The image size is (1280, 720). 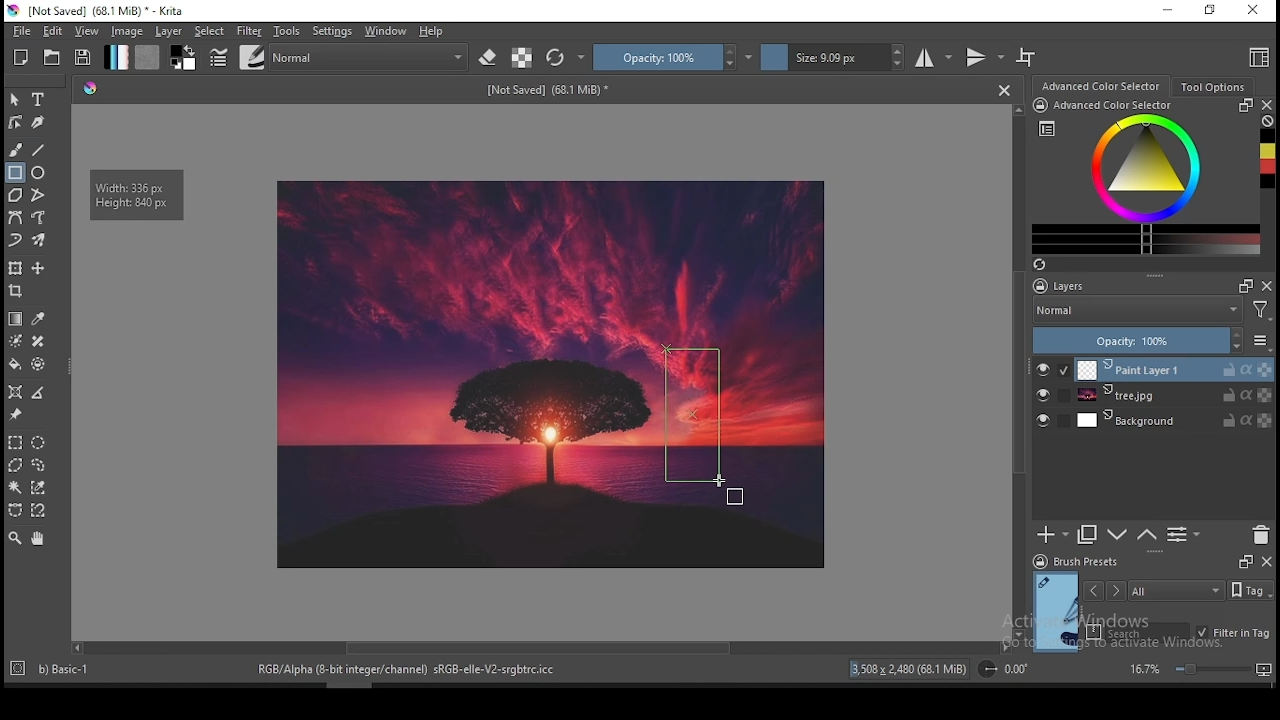 I want to click on close docker, so click(x=1266, y=562).